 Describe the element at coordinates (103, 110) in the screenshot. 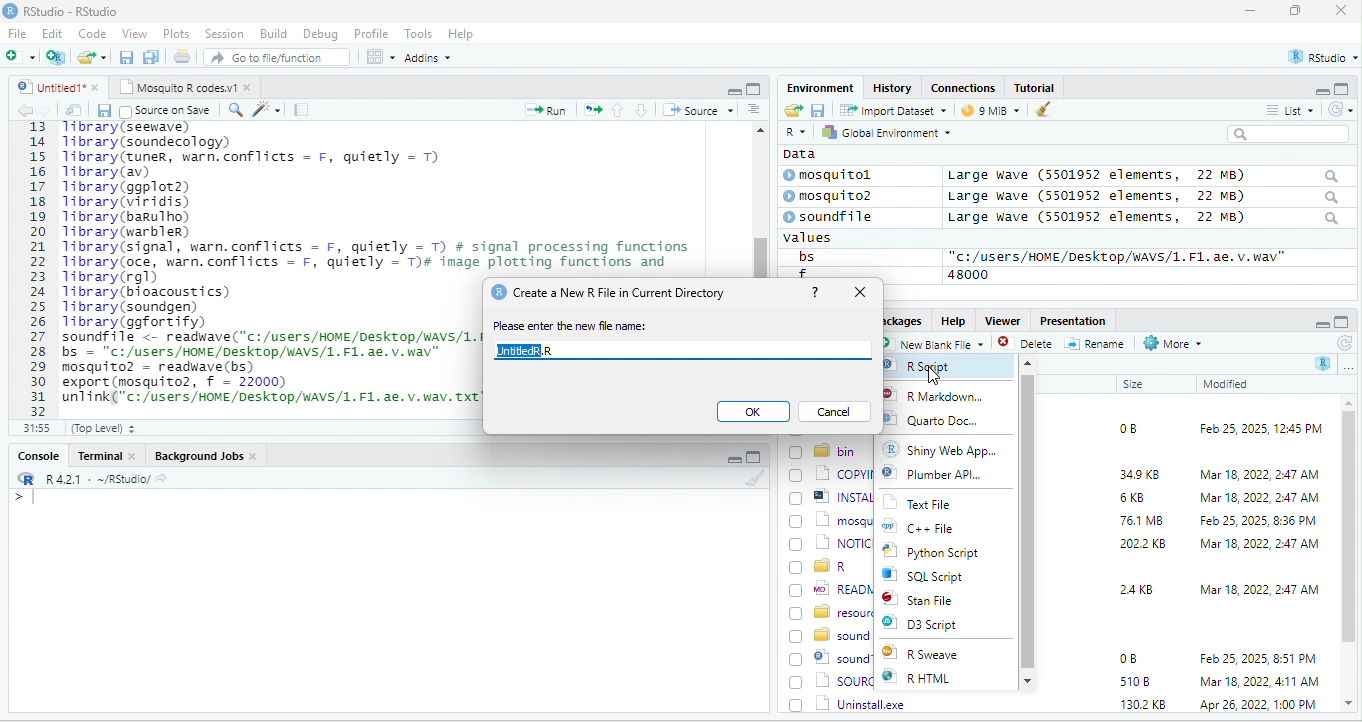

I see `save` at that location.